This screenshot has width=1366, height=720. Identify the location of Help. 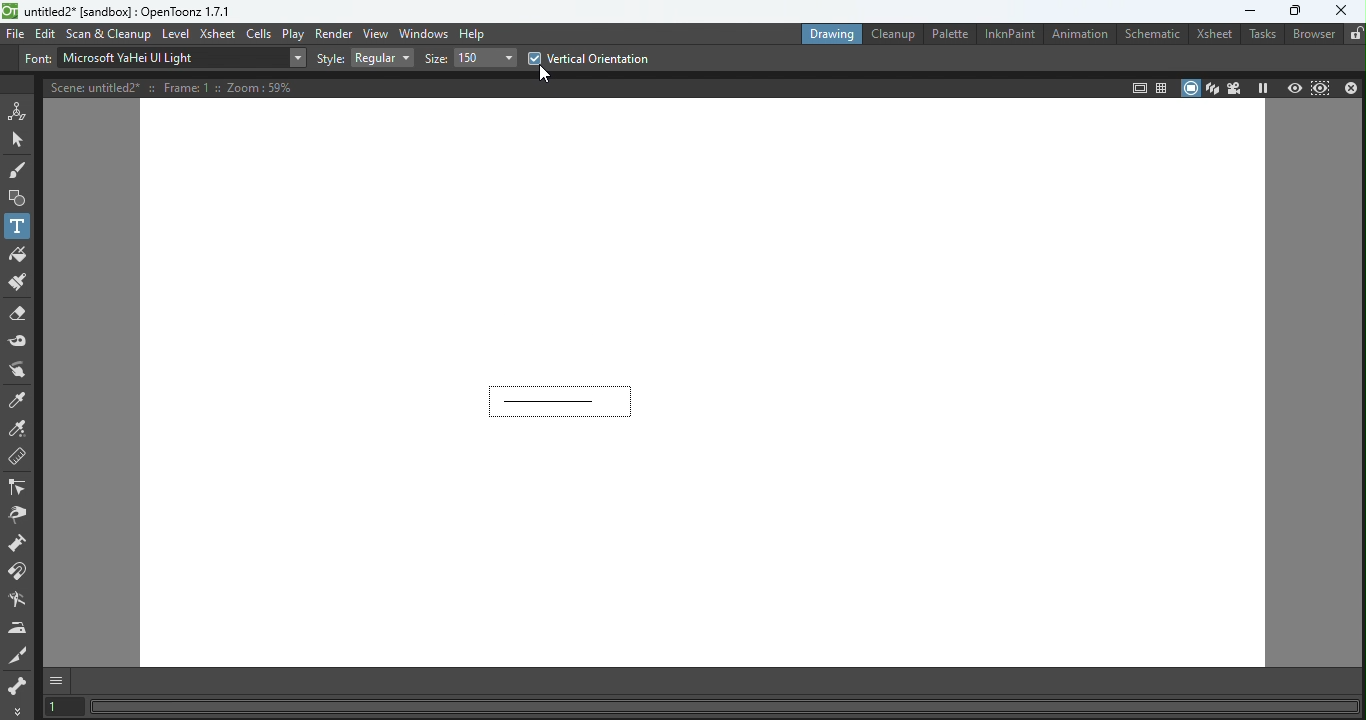
(476, 34).